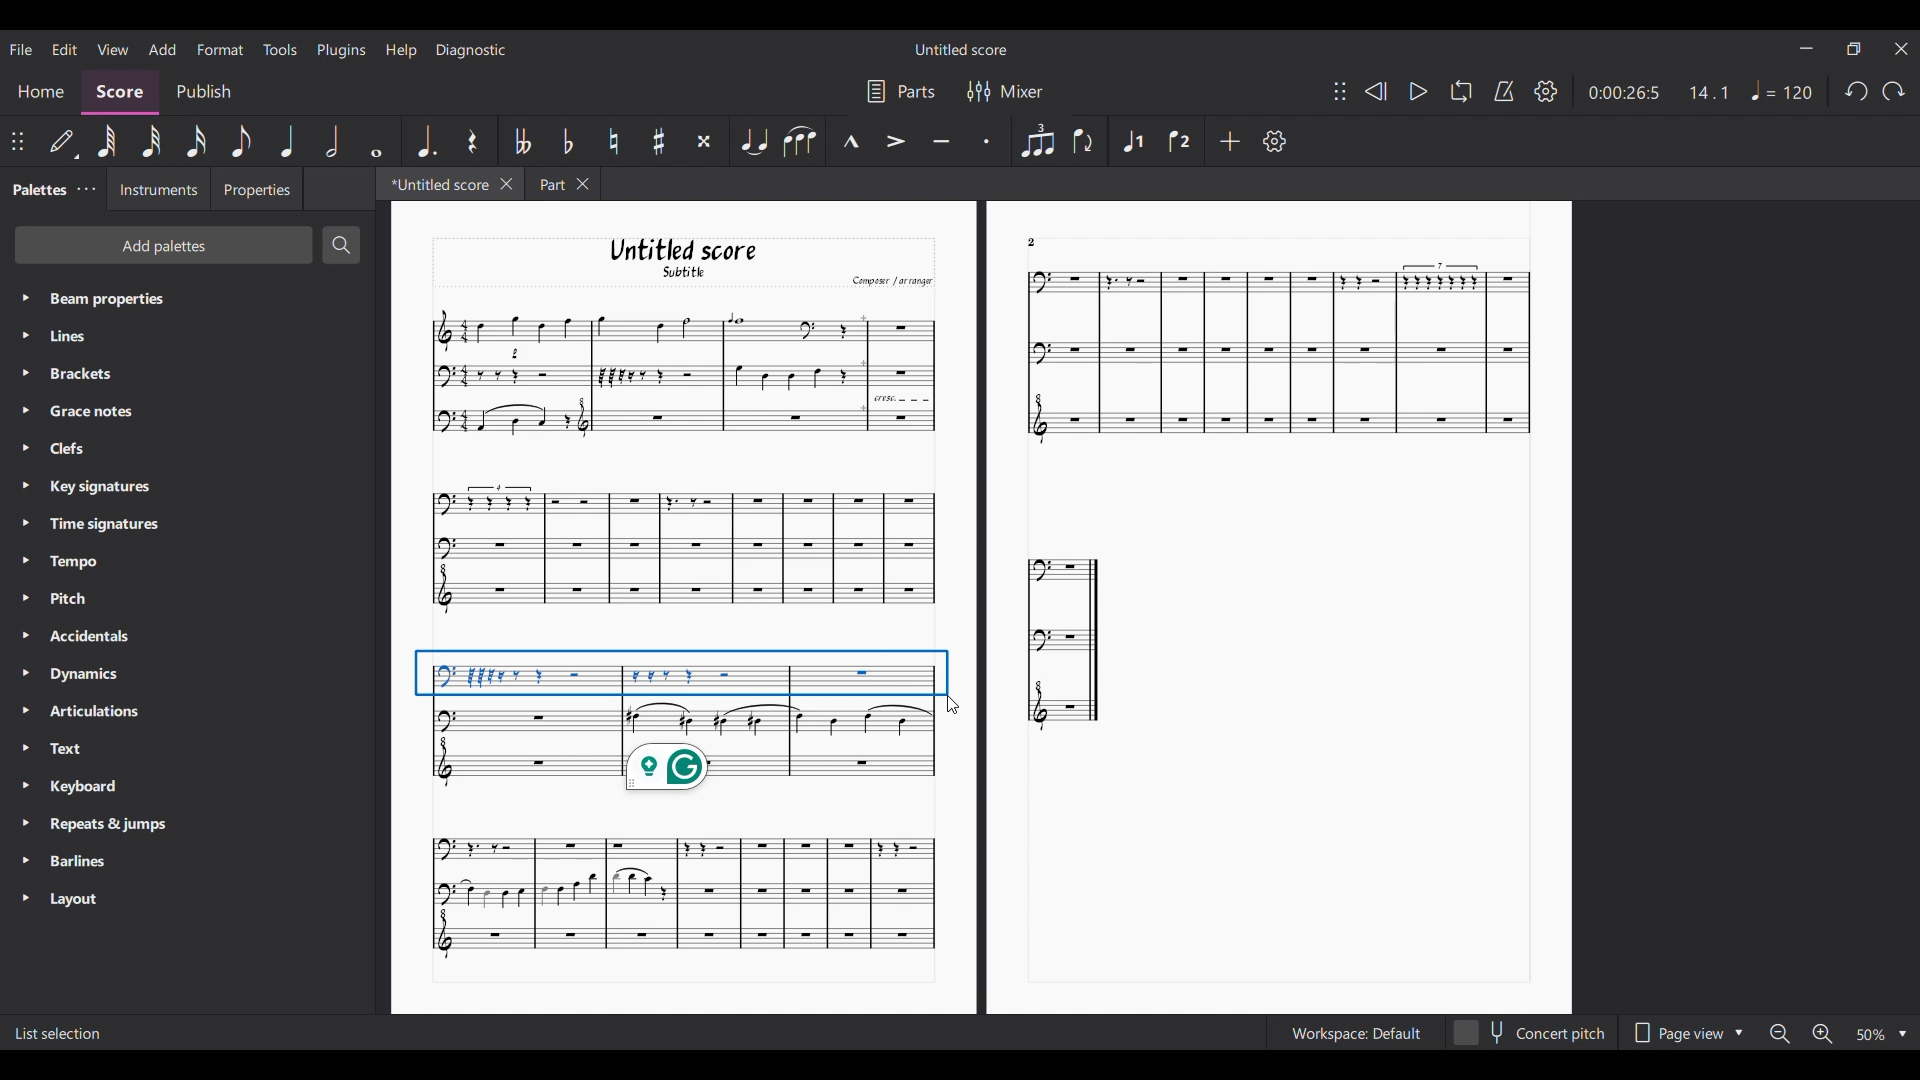 The height and width of the screenshot is (1080, 1920). Describe the element at coordinates (507, 183) in the screenshot. I see `Close current tab` at that location.